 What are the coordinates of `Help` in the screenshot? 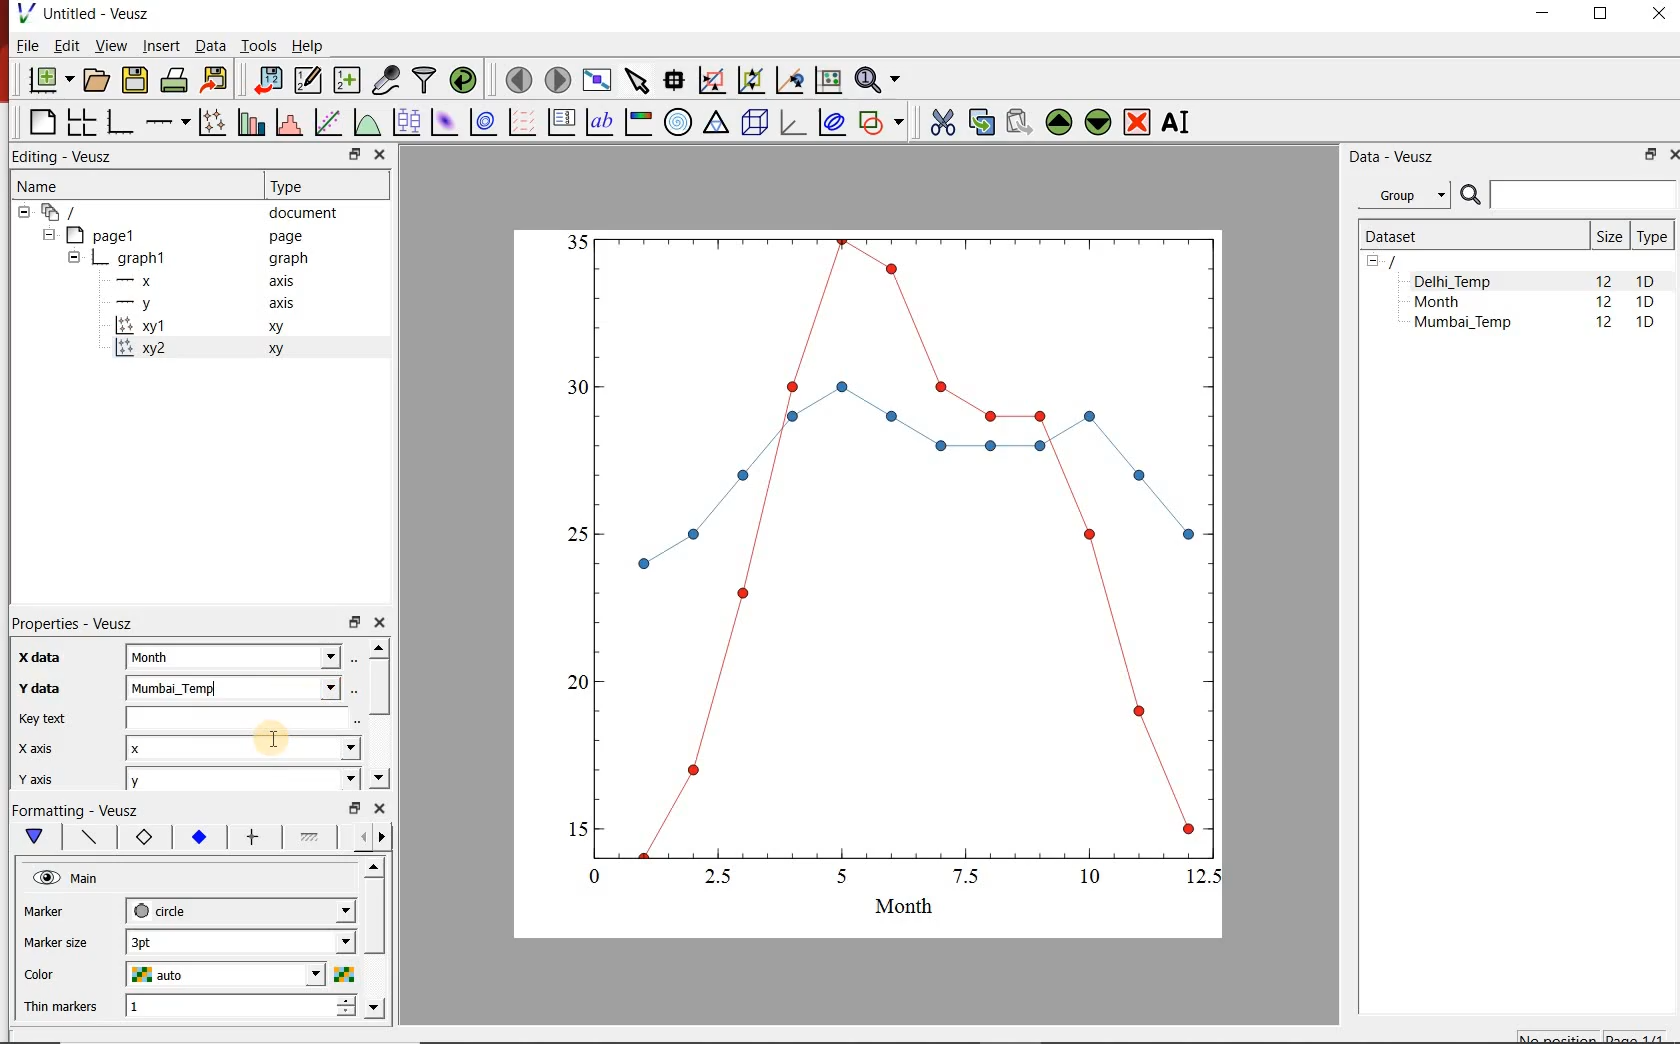 It's located at (308, 45).